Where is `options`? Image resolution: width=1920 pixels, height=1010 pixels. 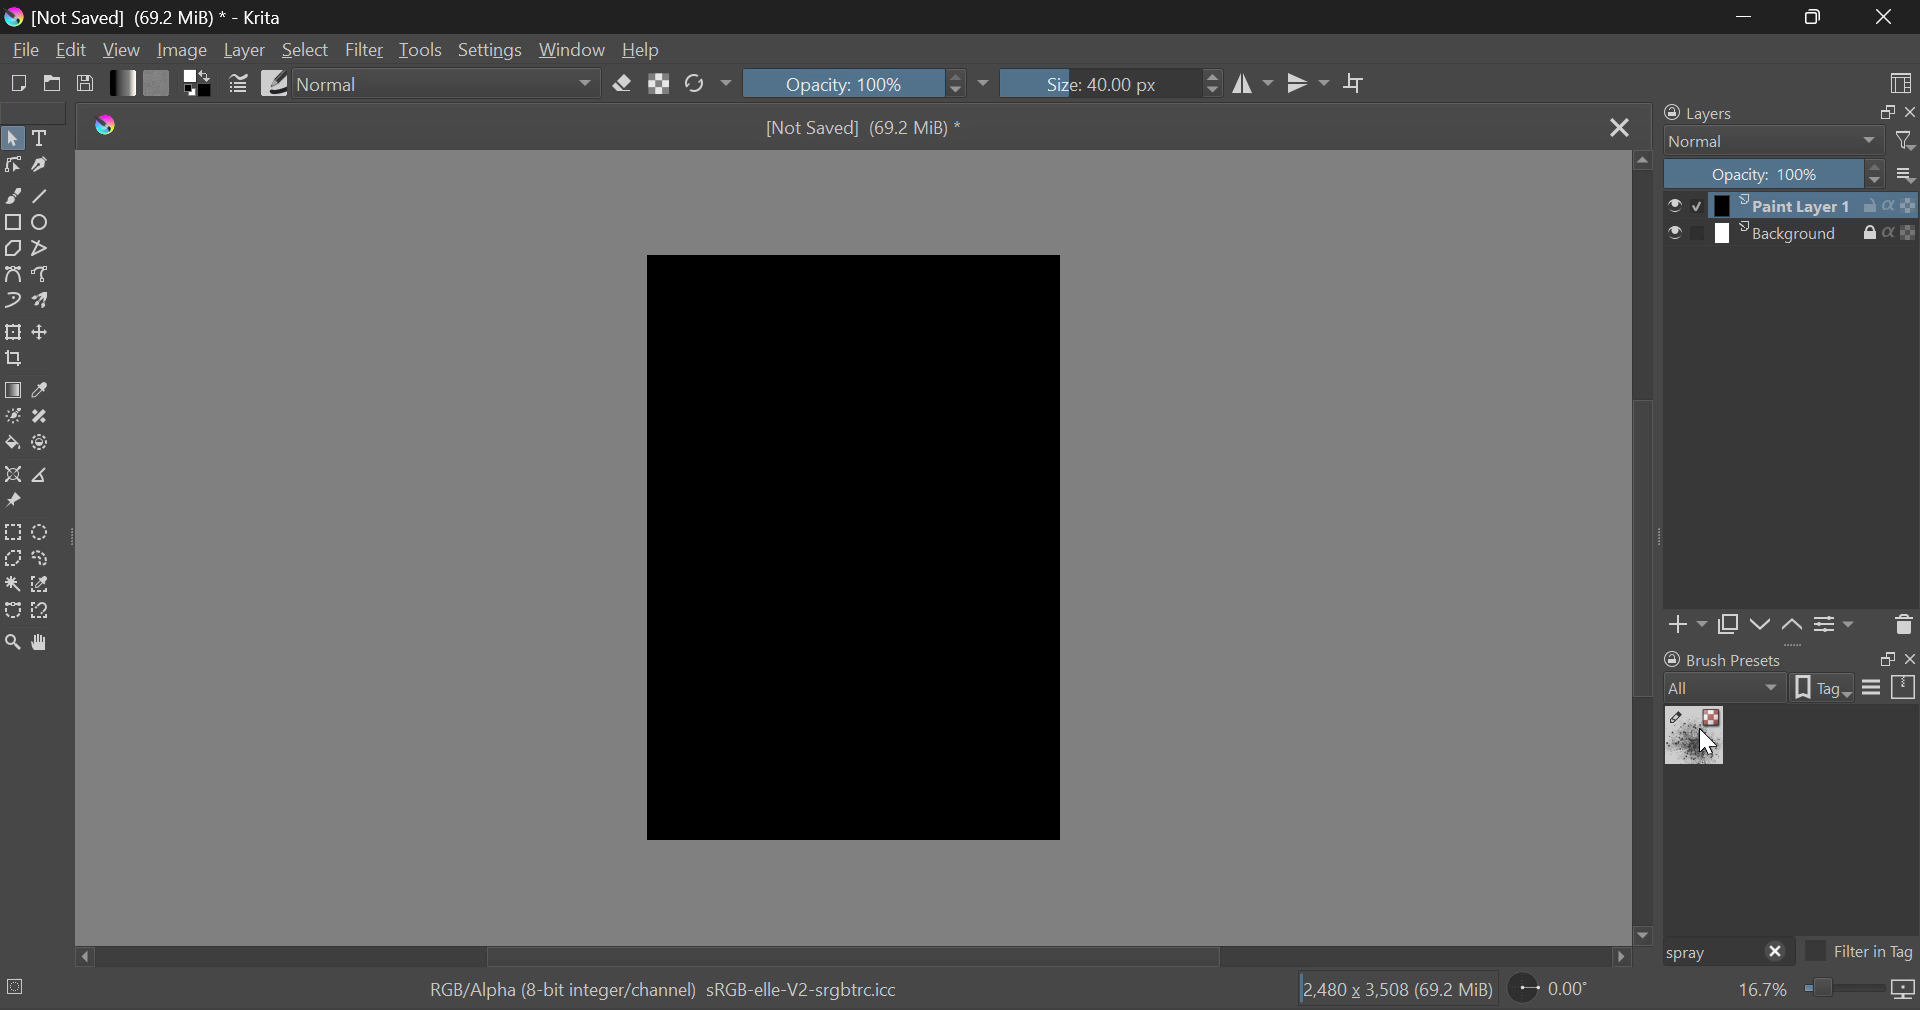
options is located at coordinates (1889, 686).